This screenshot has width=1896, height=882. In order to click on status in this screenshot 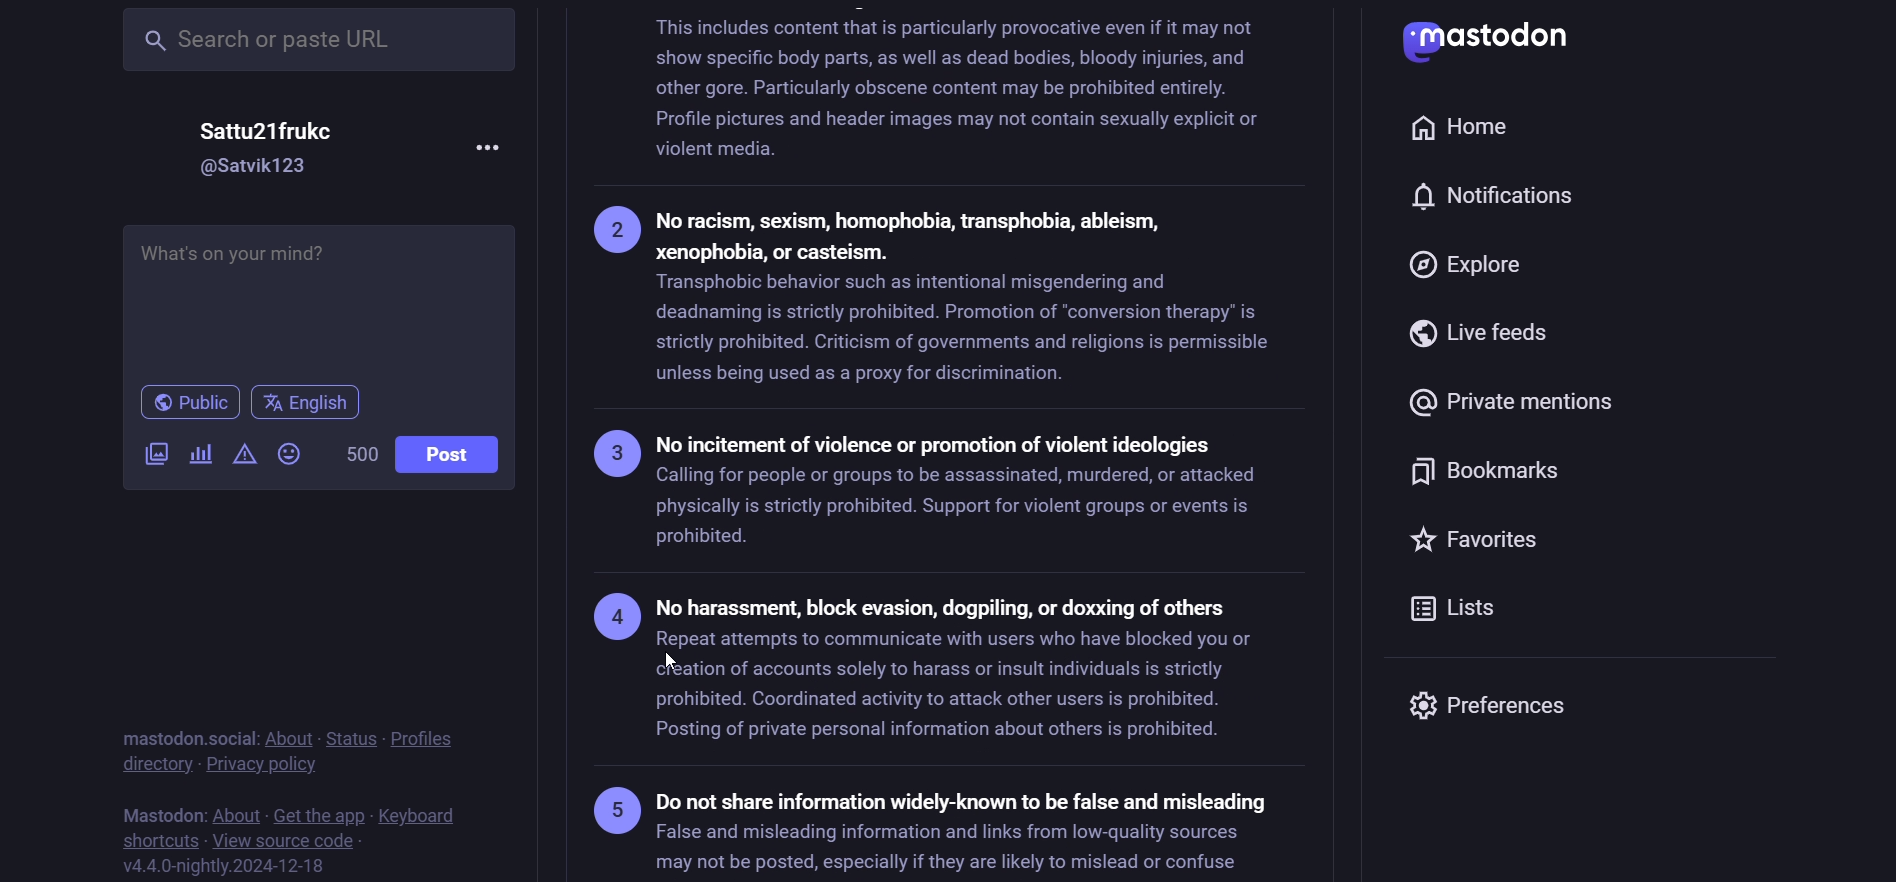, I will do `click(347, 736)`.